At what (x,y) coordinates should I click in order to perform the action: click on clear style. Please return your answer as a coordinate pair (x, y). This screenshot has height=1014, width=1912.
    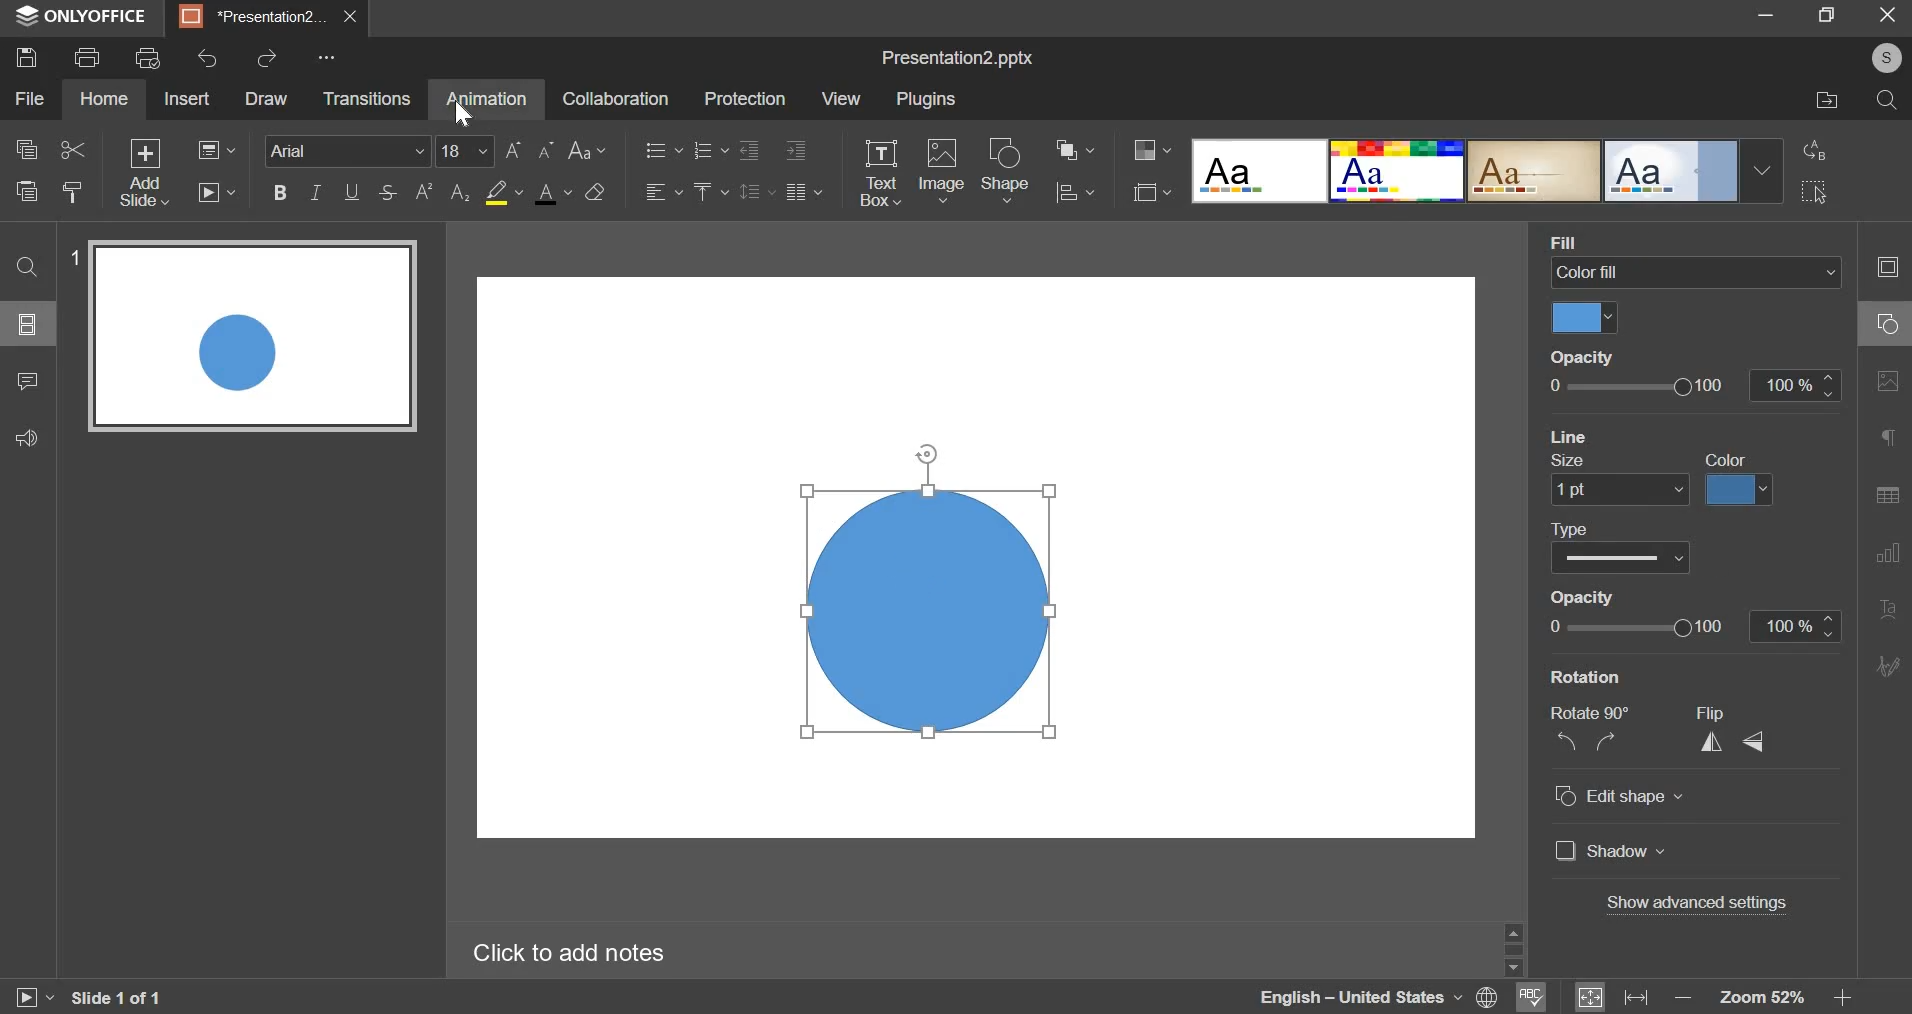
    Looking at the image, I should click on (596, 193).